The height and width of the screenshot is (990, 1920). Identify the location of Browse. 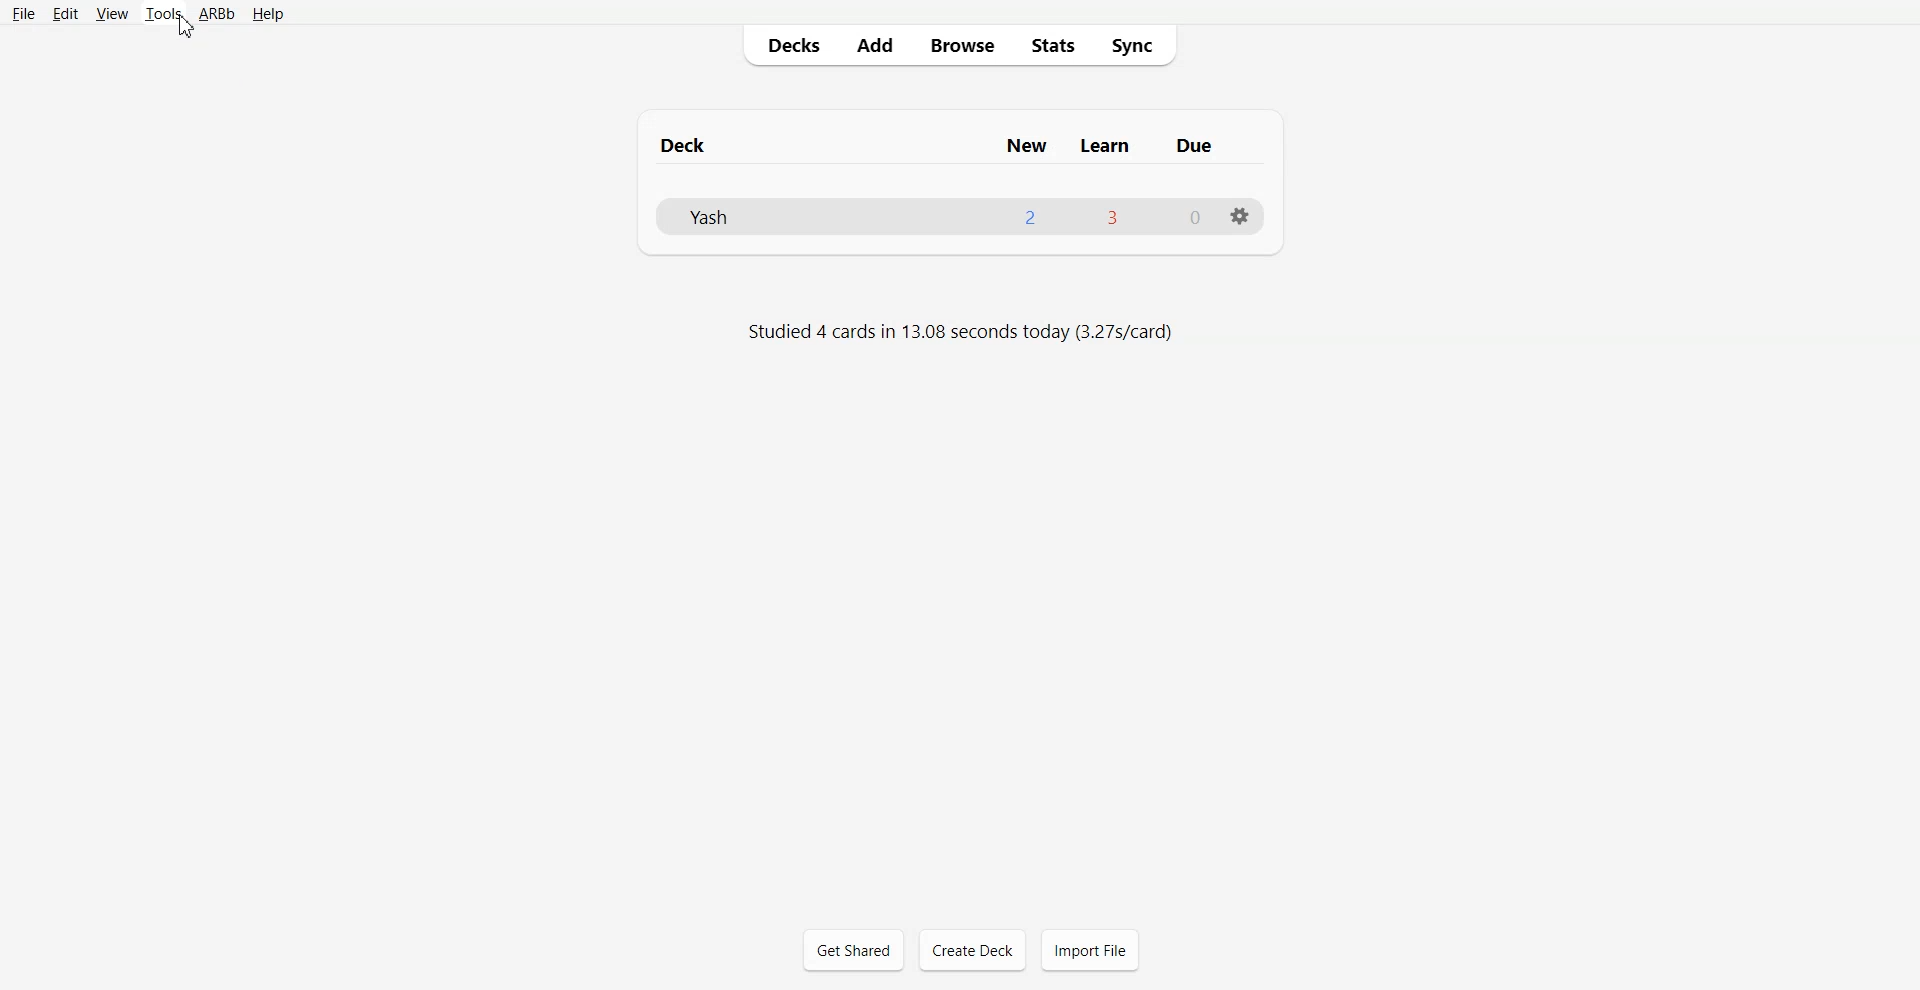
(960, 45).